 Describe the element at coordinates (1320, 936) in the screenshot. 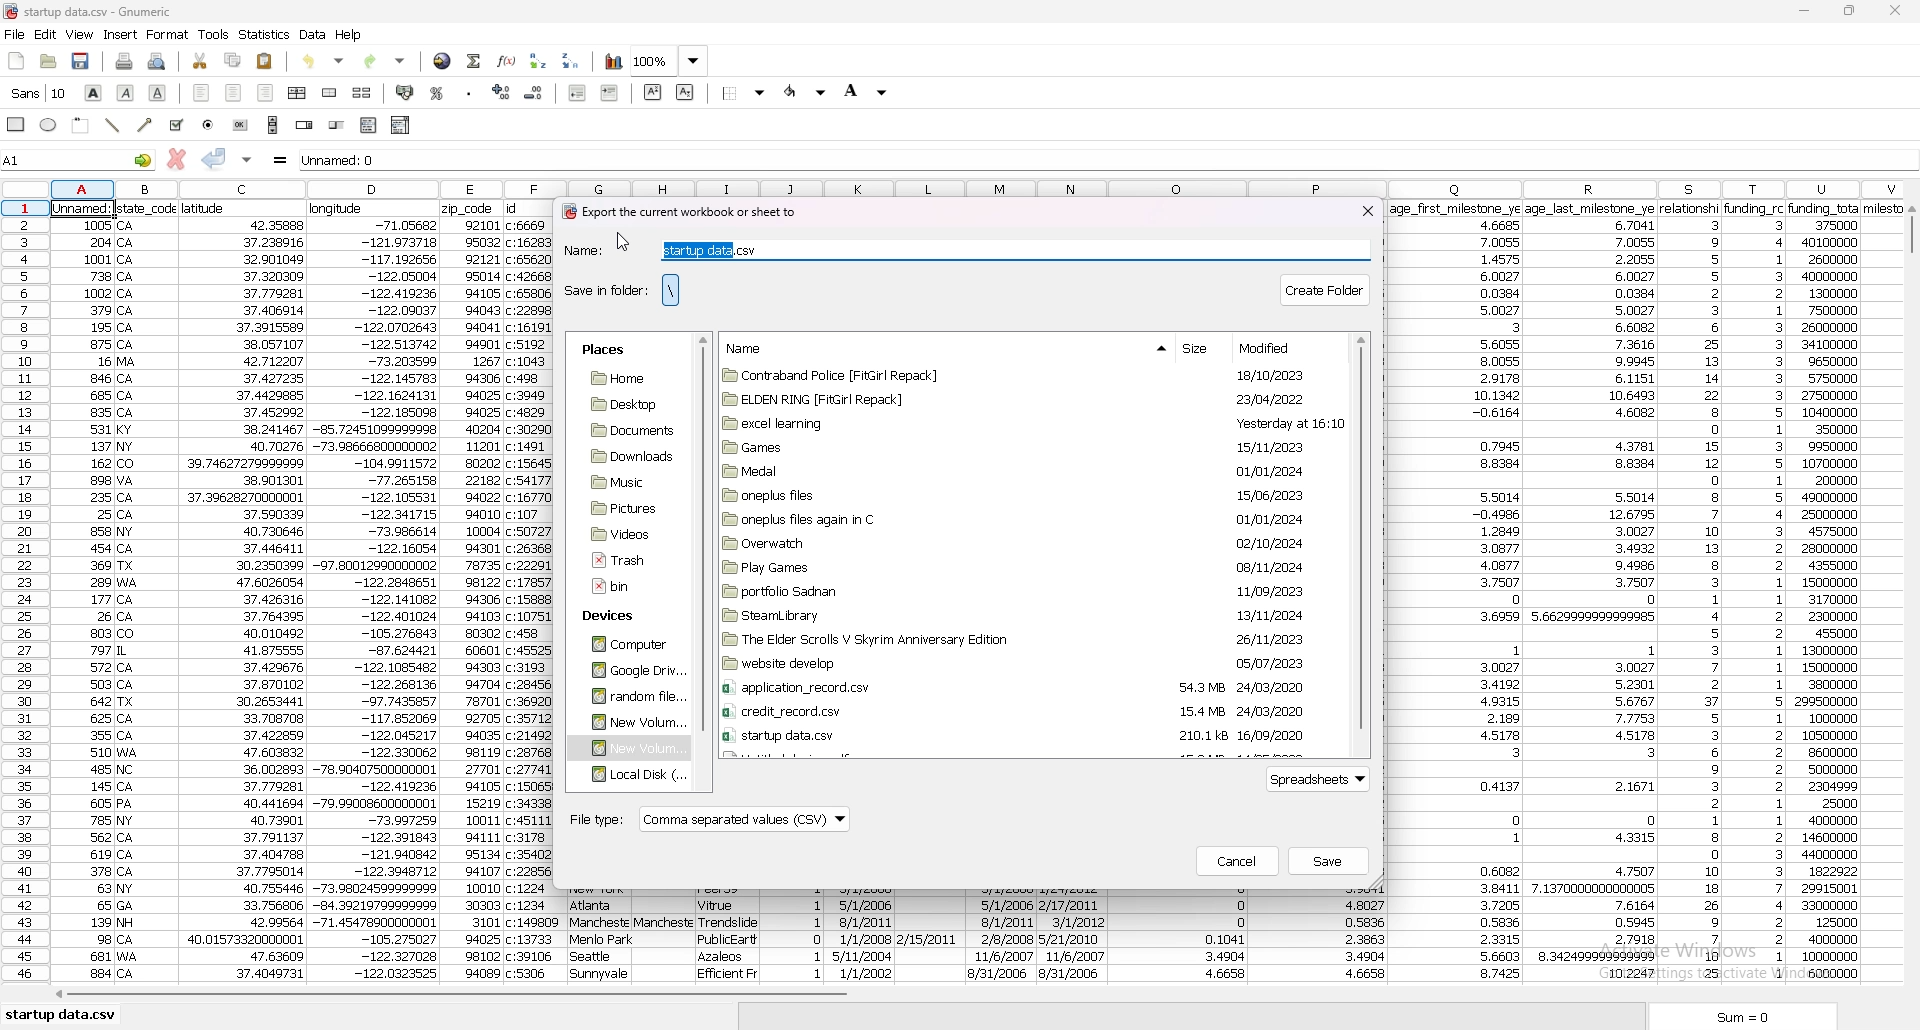

I see `data` at that location.